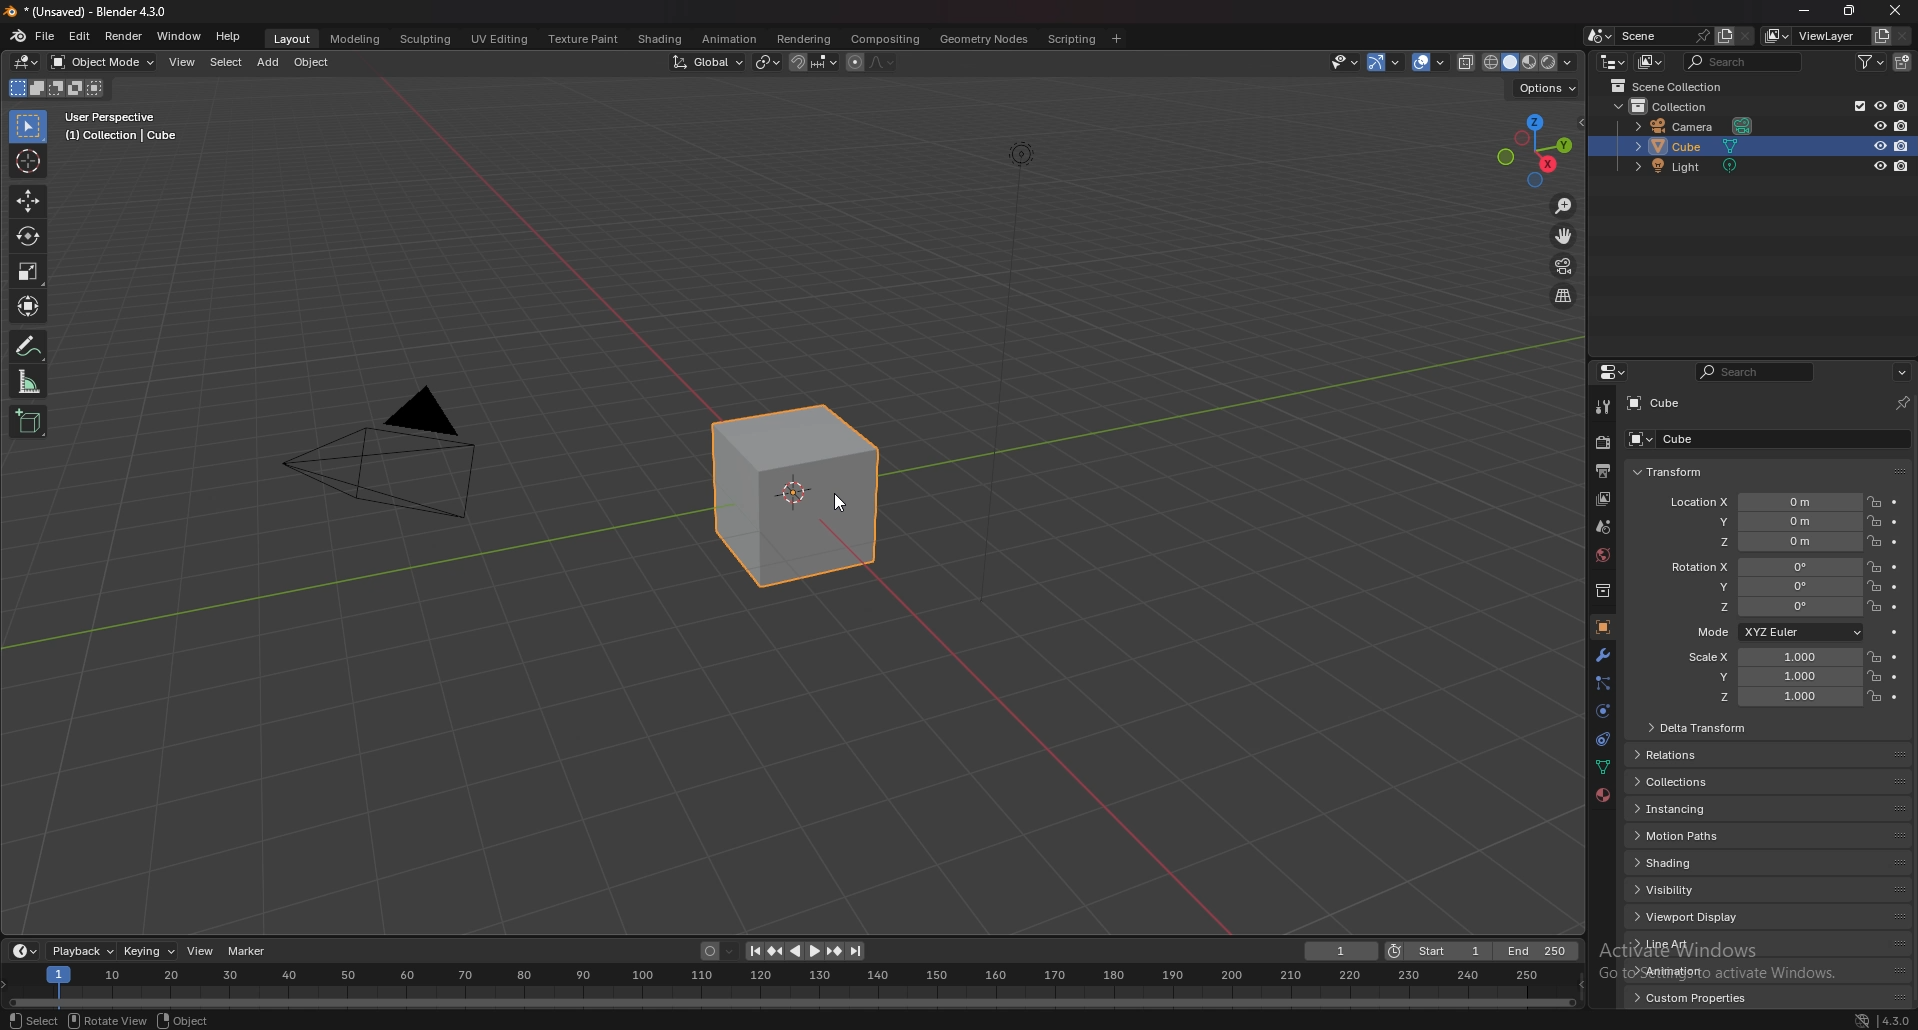  What do you see at coordinates (1716, 756) in the screenshot?
I see `relations` at bounding box center [1716, 756].